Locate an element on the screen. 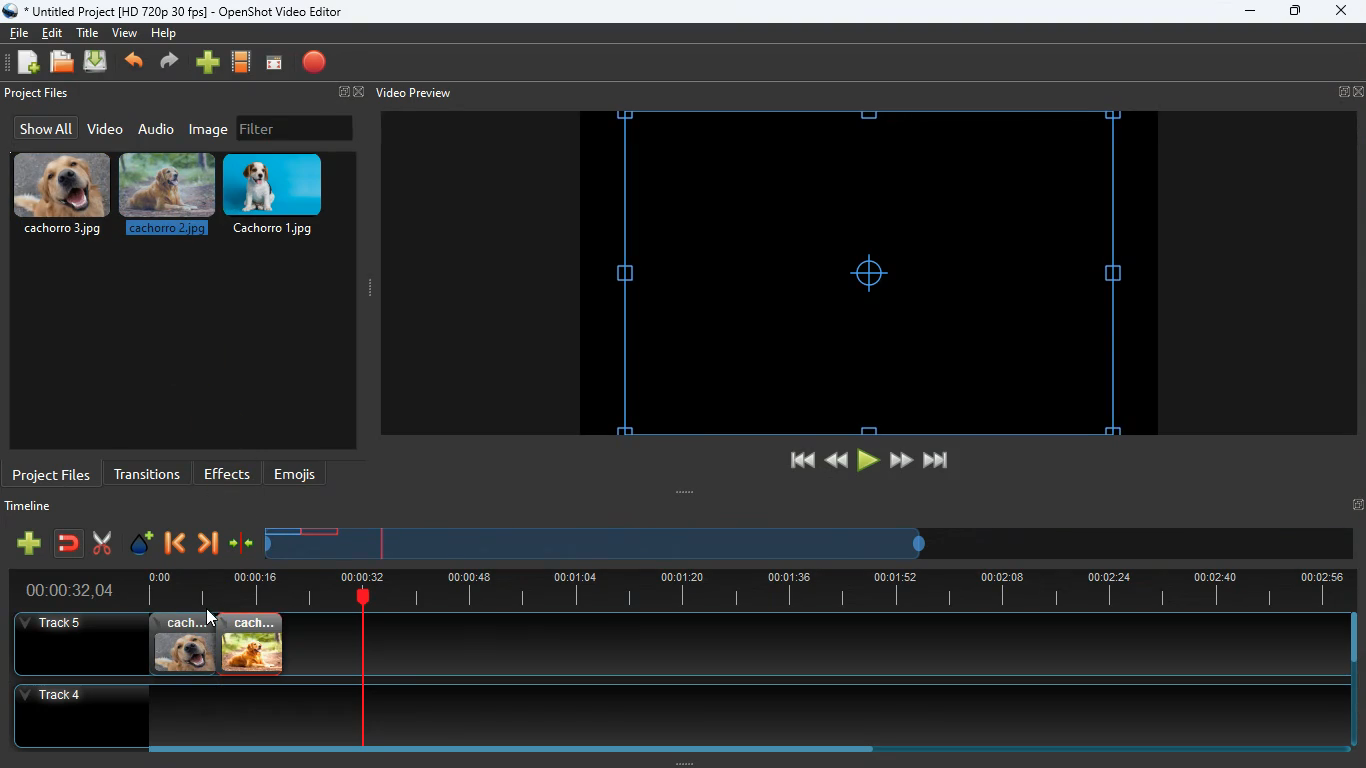 The height and width of the screenshot is (768, 1366). emojis is located at coordinates (300, 474).